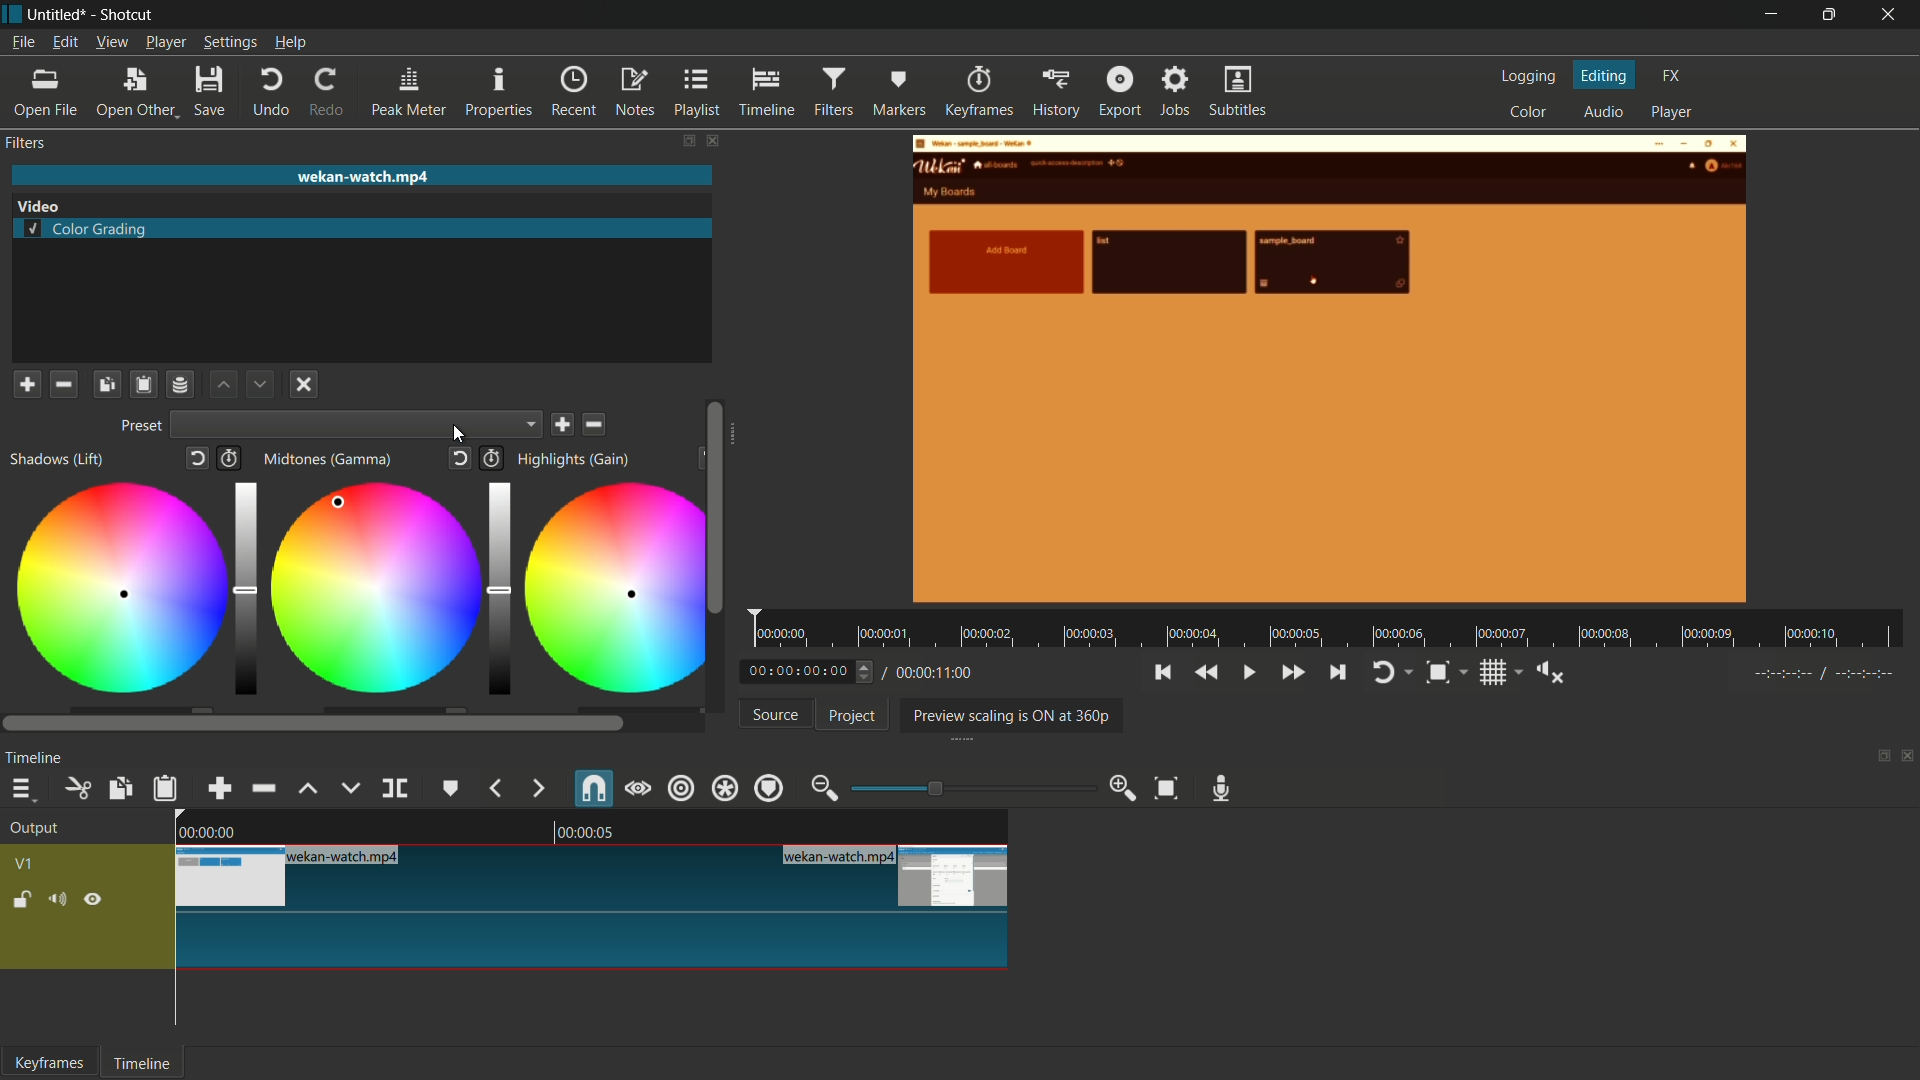 The image size is (1920, 1080). Describe the element at coordinates (64, 386) in the screenshot. I see `remove a filter` at that location.